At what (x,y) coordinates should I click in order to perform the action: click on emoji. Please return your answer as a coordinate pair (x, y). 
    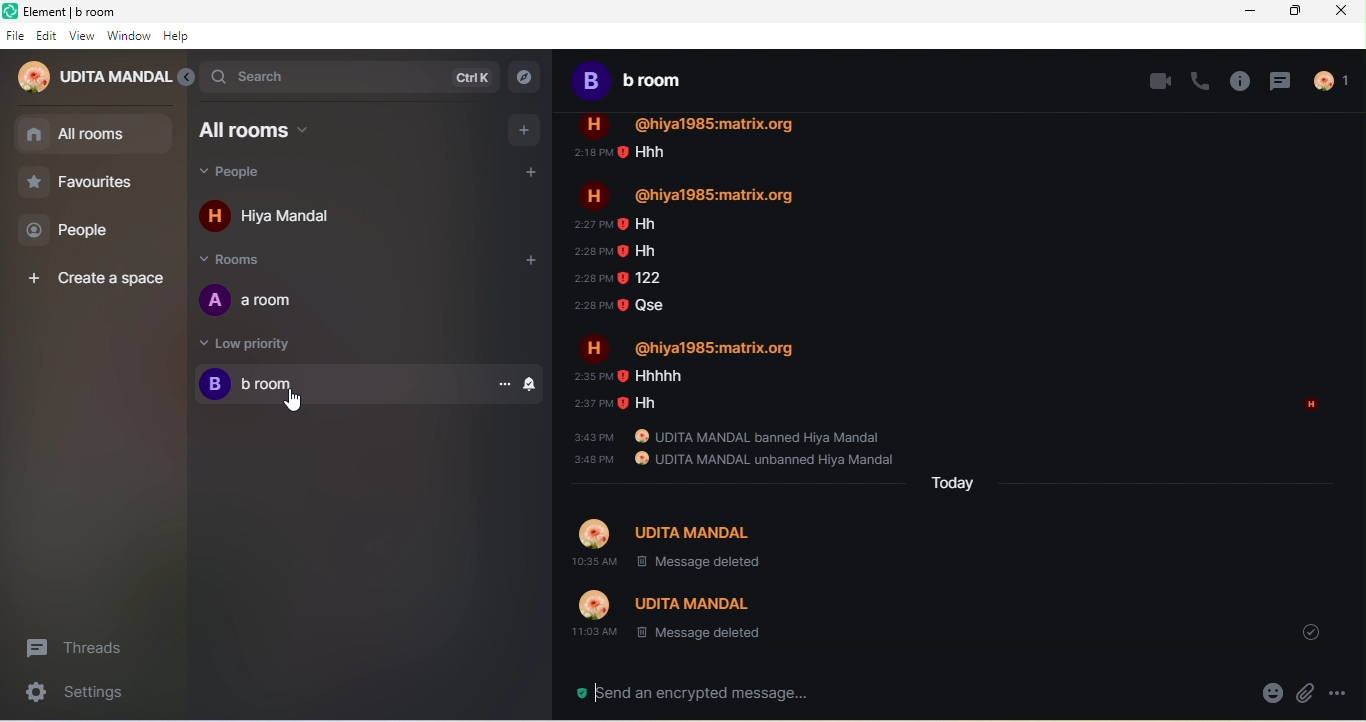
    Looking at the image, I should click on (1265, 696).